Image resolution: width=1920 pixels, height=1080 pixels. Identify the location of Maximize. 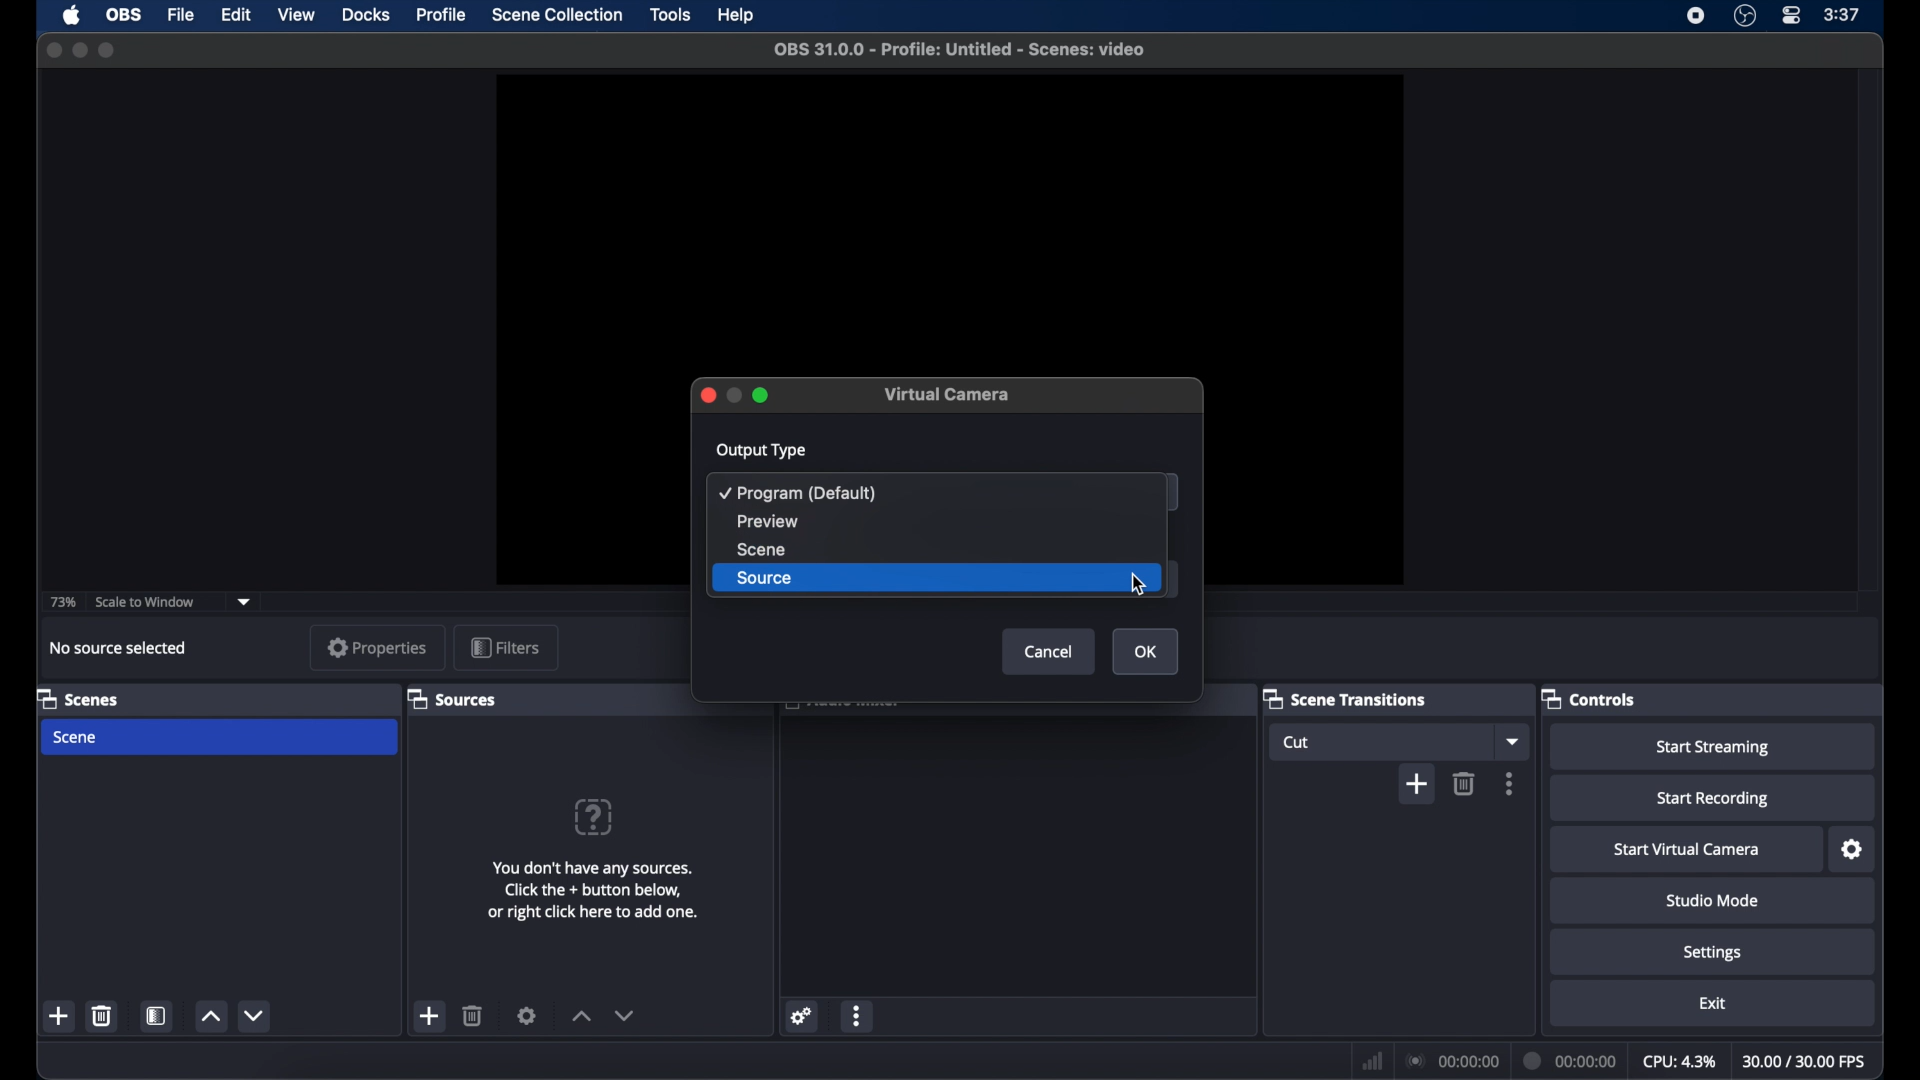
(762, 396).